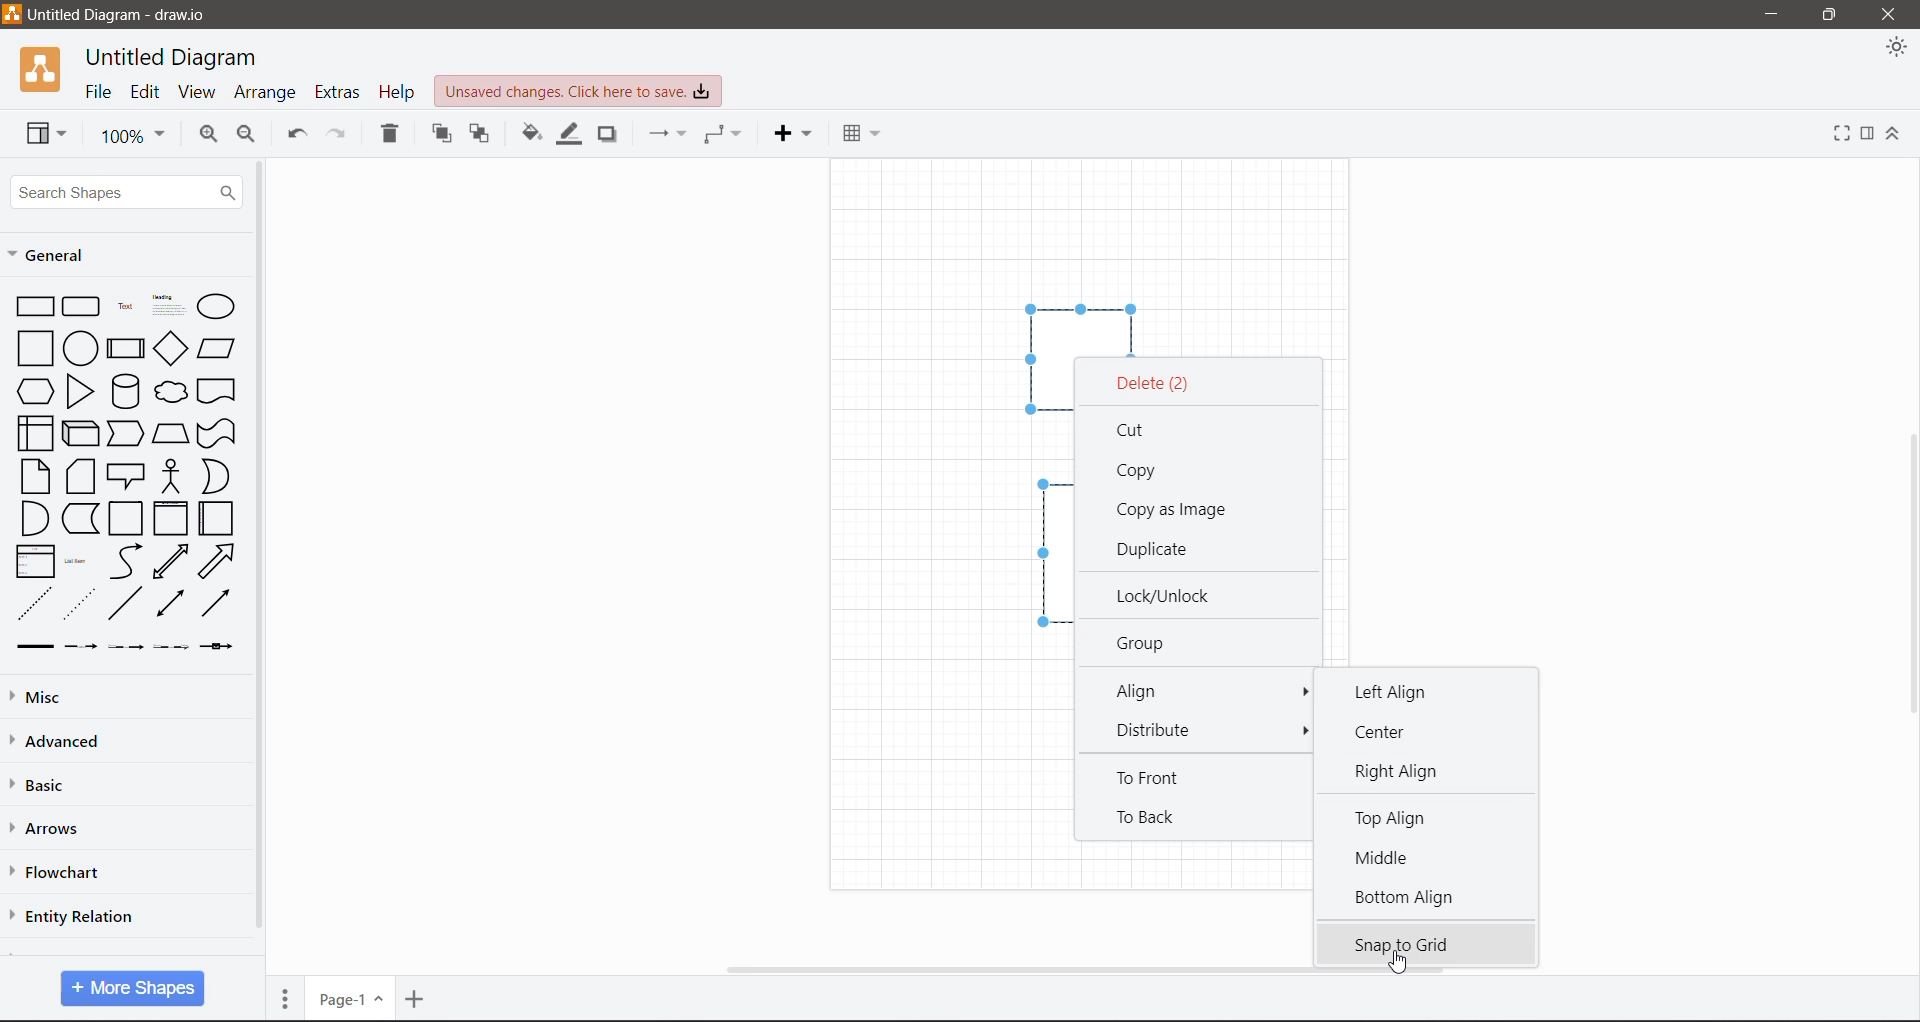 This screenshot has width=1920, height=1022. Describe the element at coordinates (478, 135) in the screenshot. I see `To Back` at that location.